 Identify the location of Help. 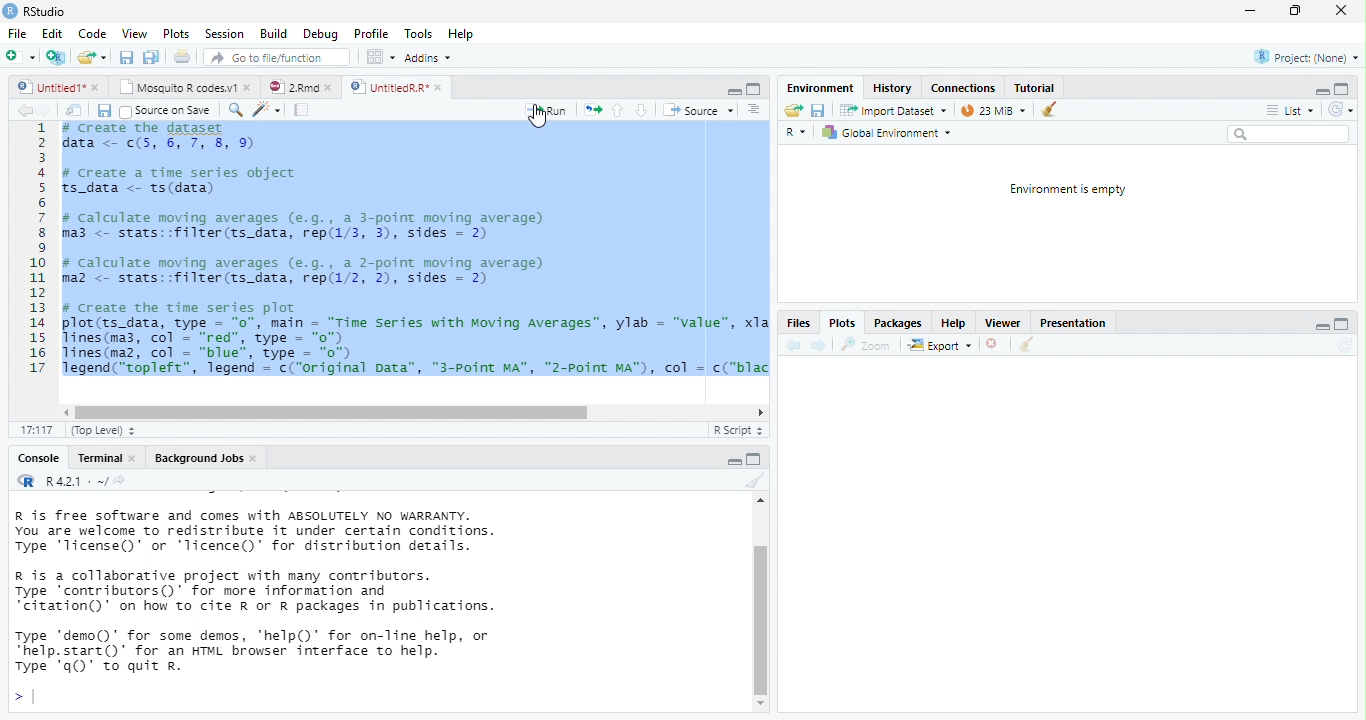
(951, 323).